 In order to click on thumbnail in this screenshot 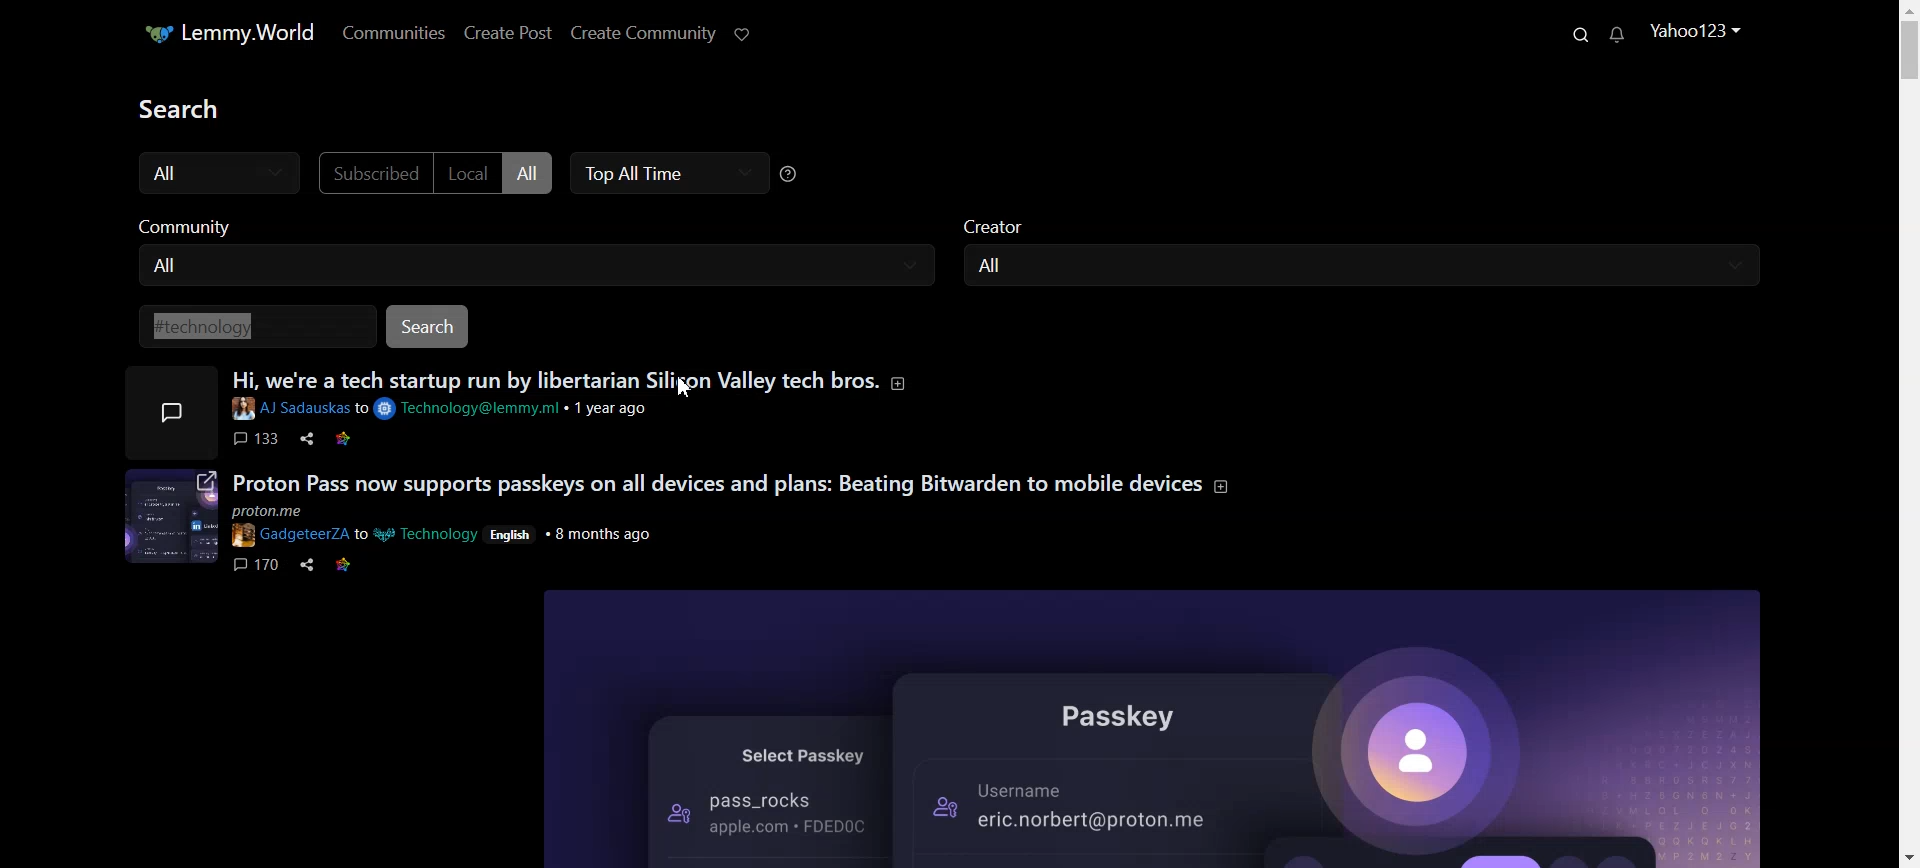, I will do `click(166, 515)`.